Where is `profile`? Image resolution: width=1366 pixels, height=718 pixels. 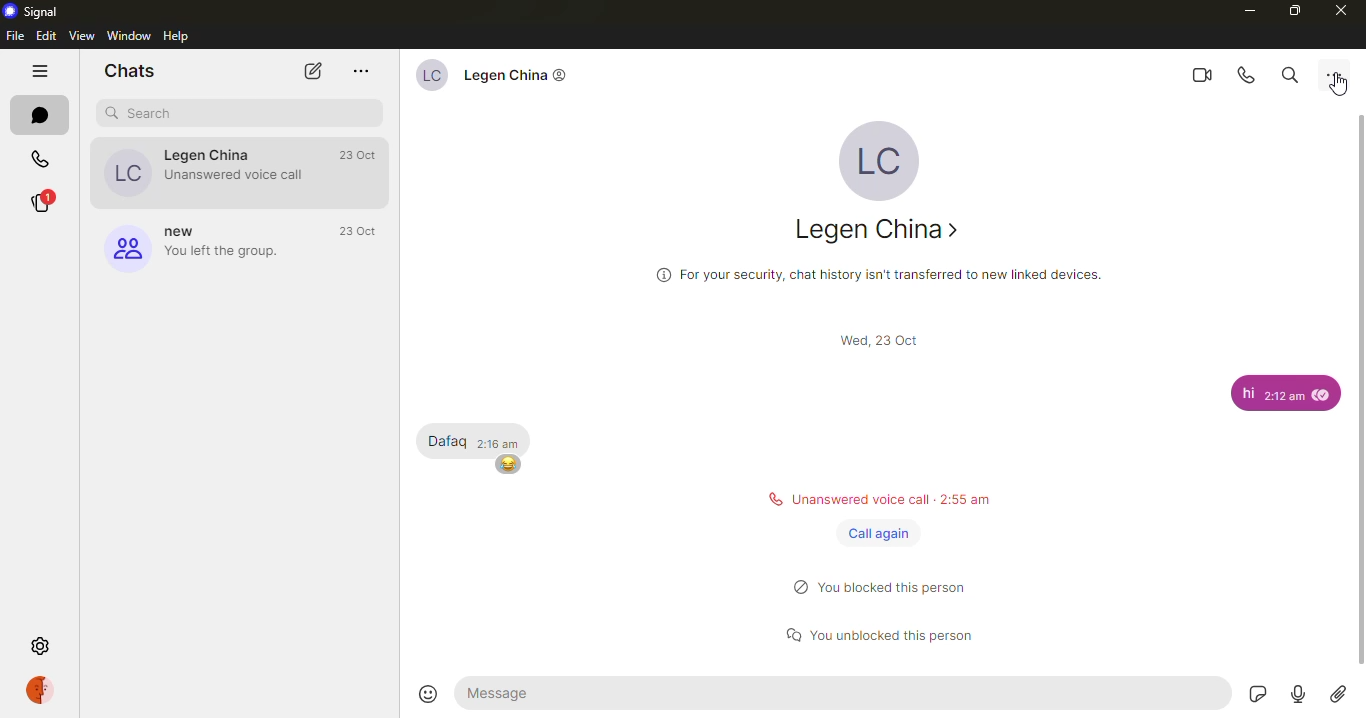 profile is located at coordinates (46, 689).